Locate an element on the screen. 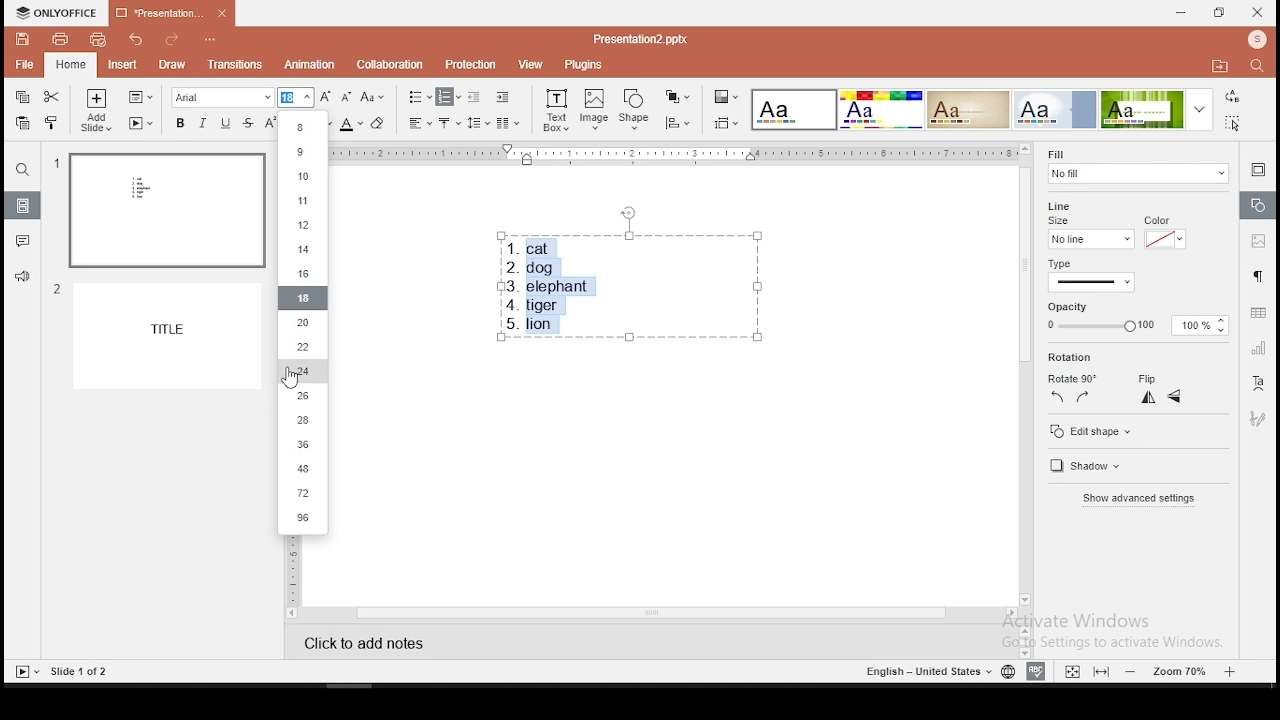 This screenshot has width=1280, height=720. 22 is located at coordinates (302, 347).